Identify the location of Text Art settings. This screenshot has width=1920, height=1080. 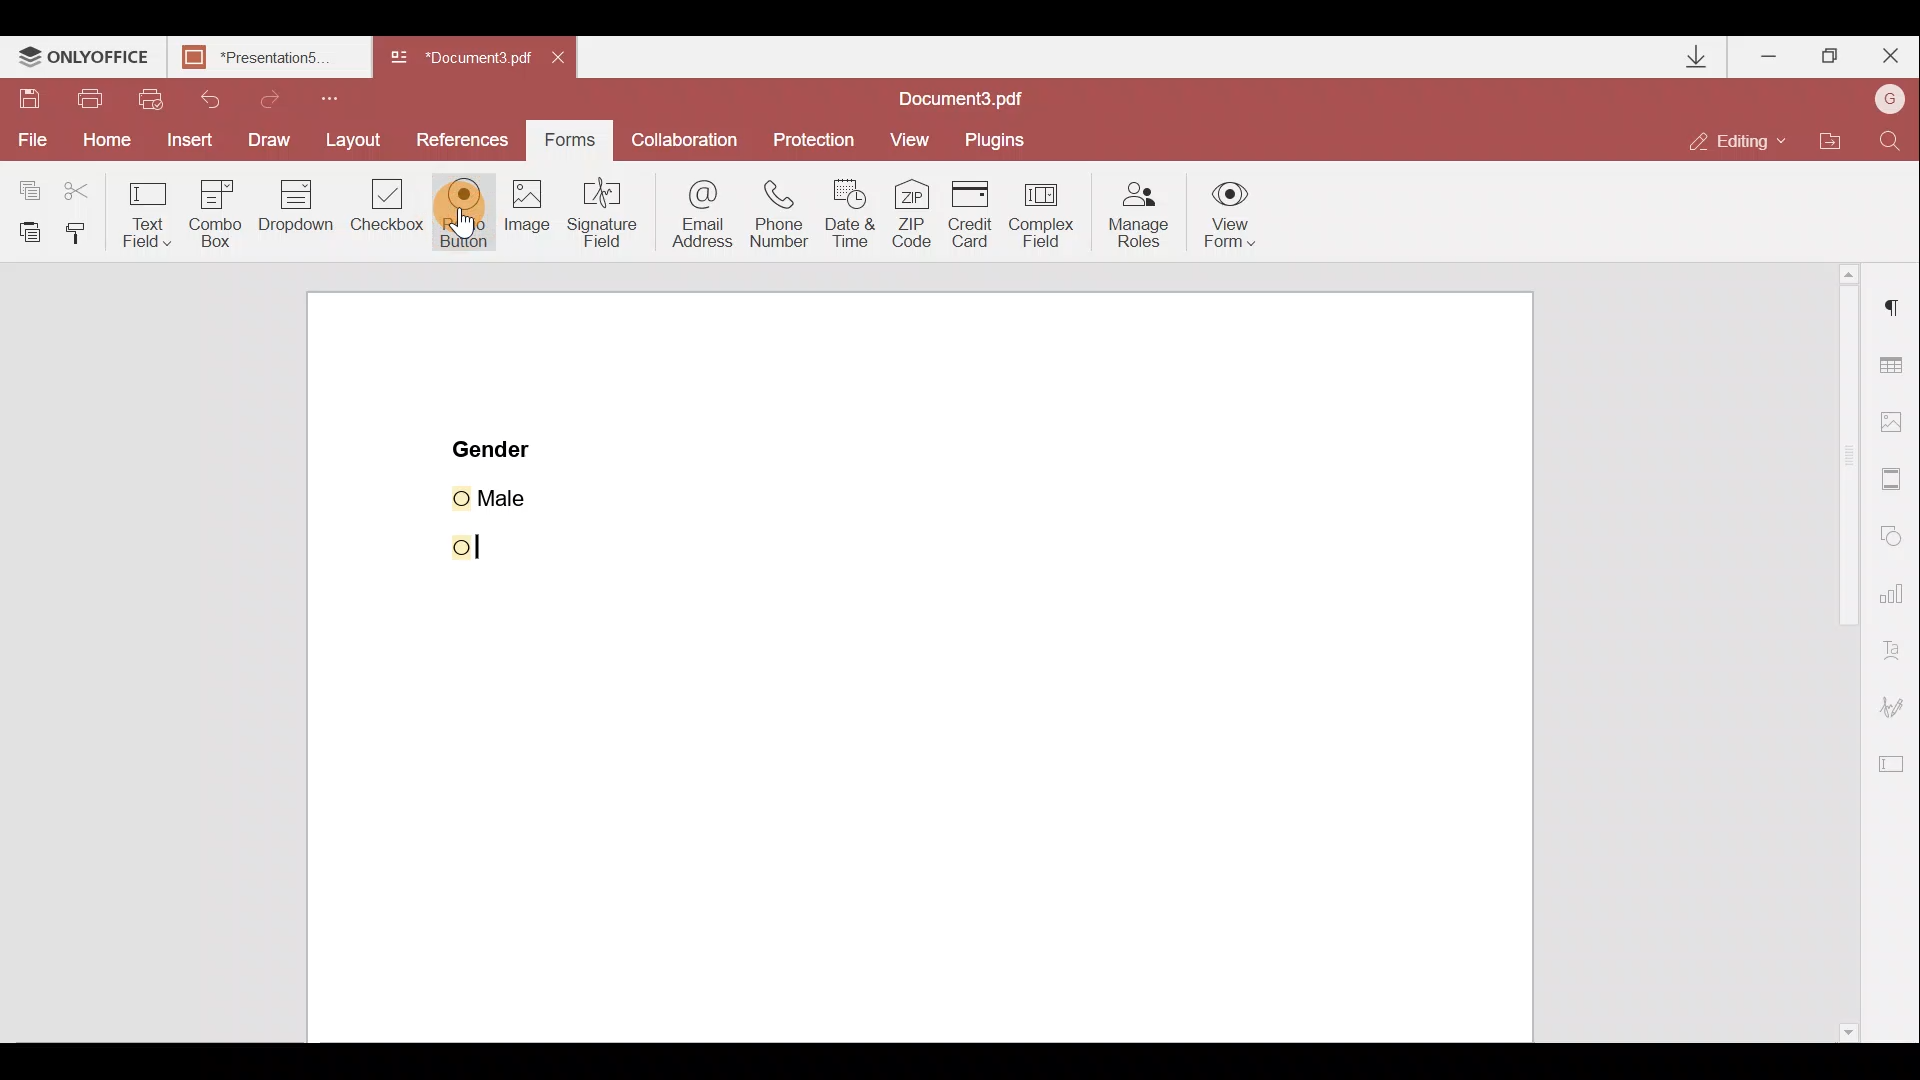
(1897, 653).